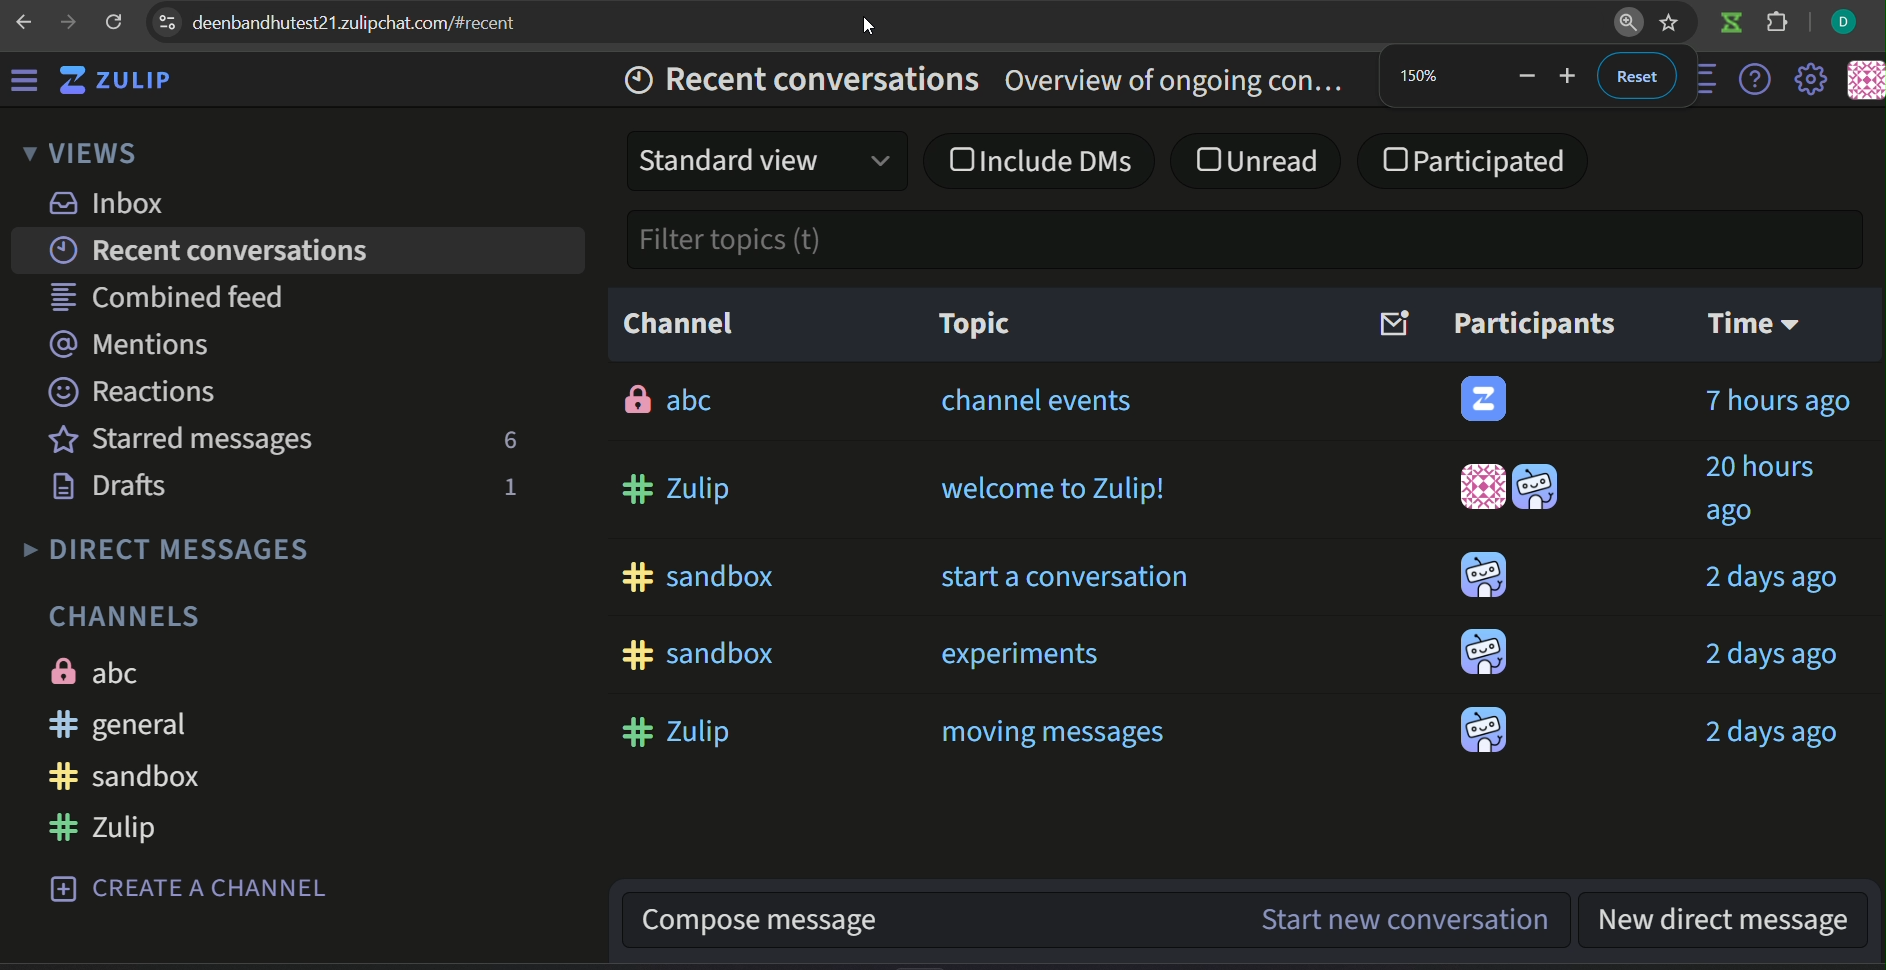 The width and height of the screenshot is (1886, 970). I want to click on experiments, so click(1021, 654).